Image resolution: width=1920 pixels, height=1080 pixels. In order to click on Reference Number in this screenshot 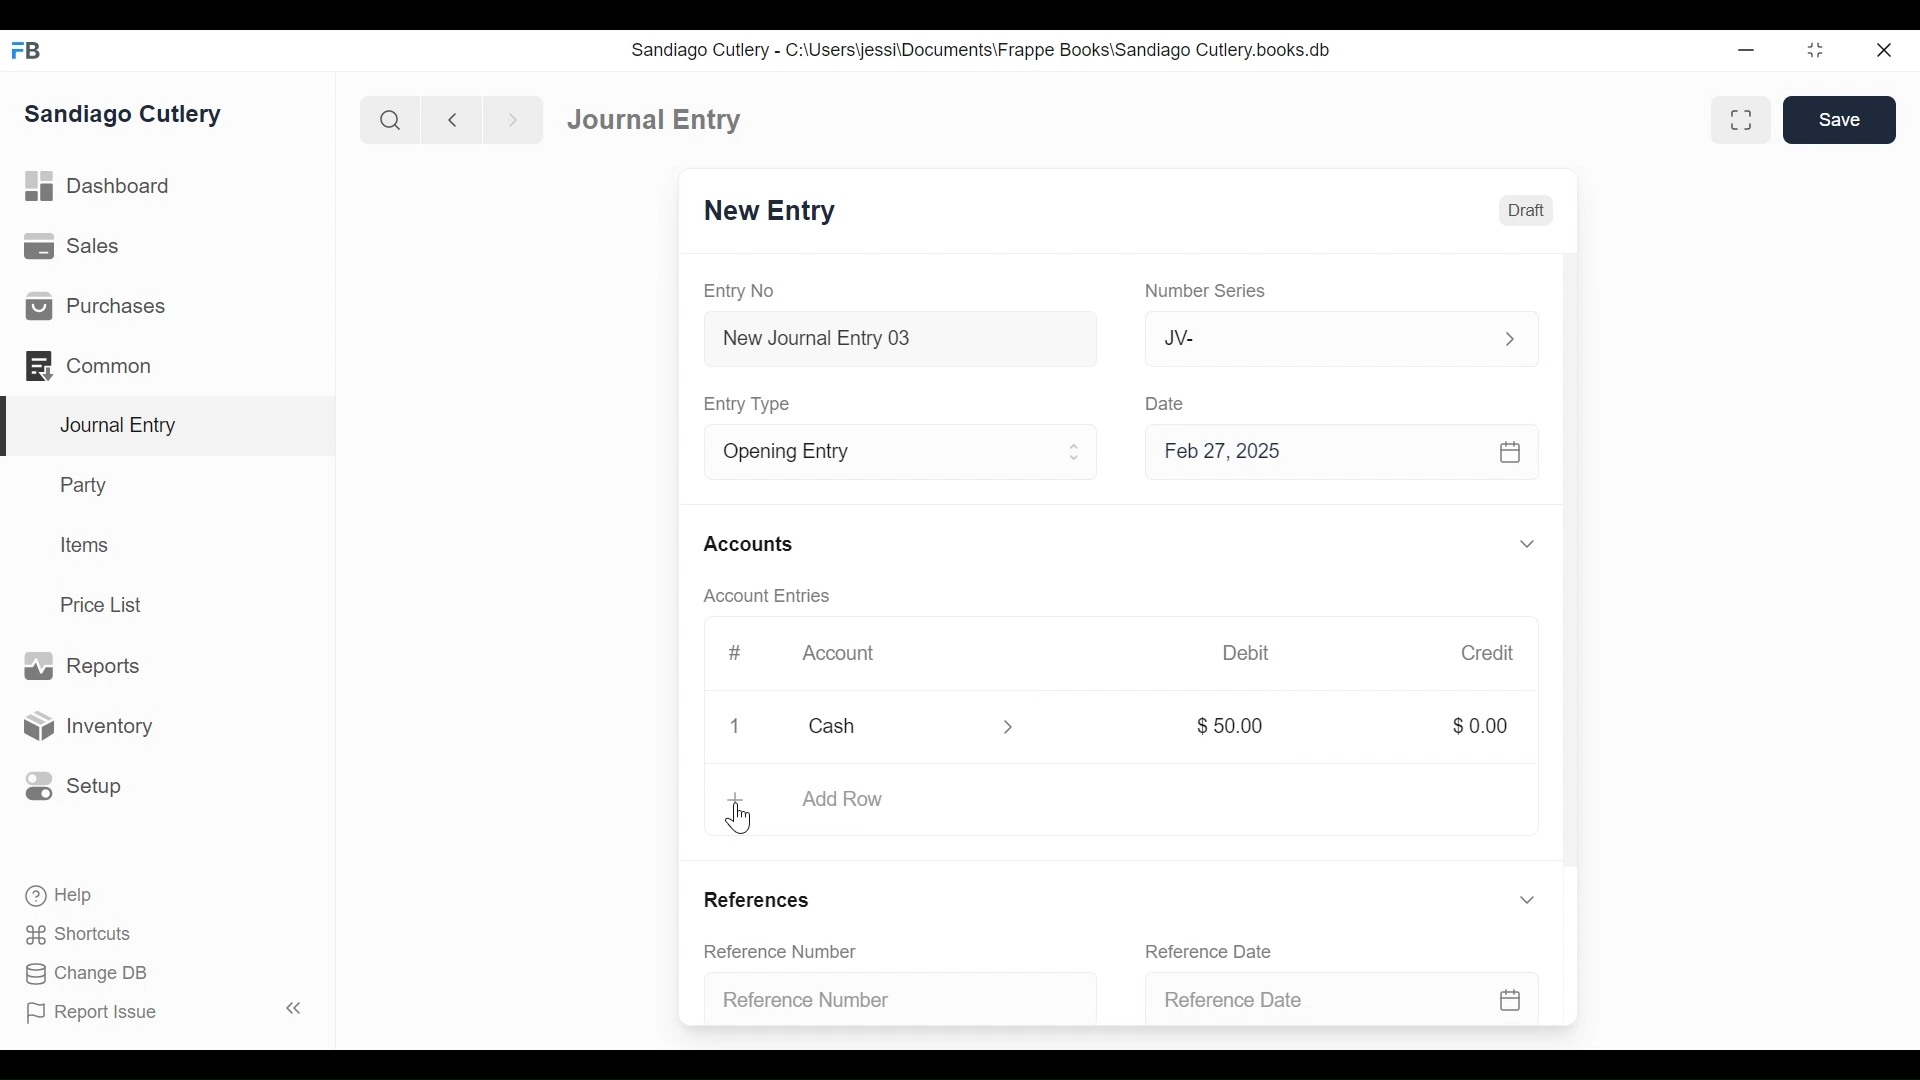, I will do `click(889, 996)`.